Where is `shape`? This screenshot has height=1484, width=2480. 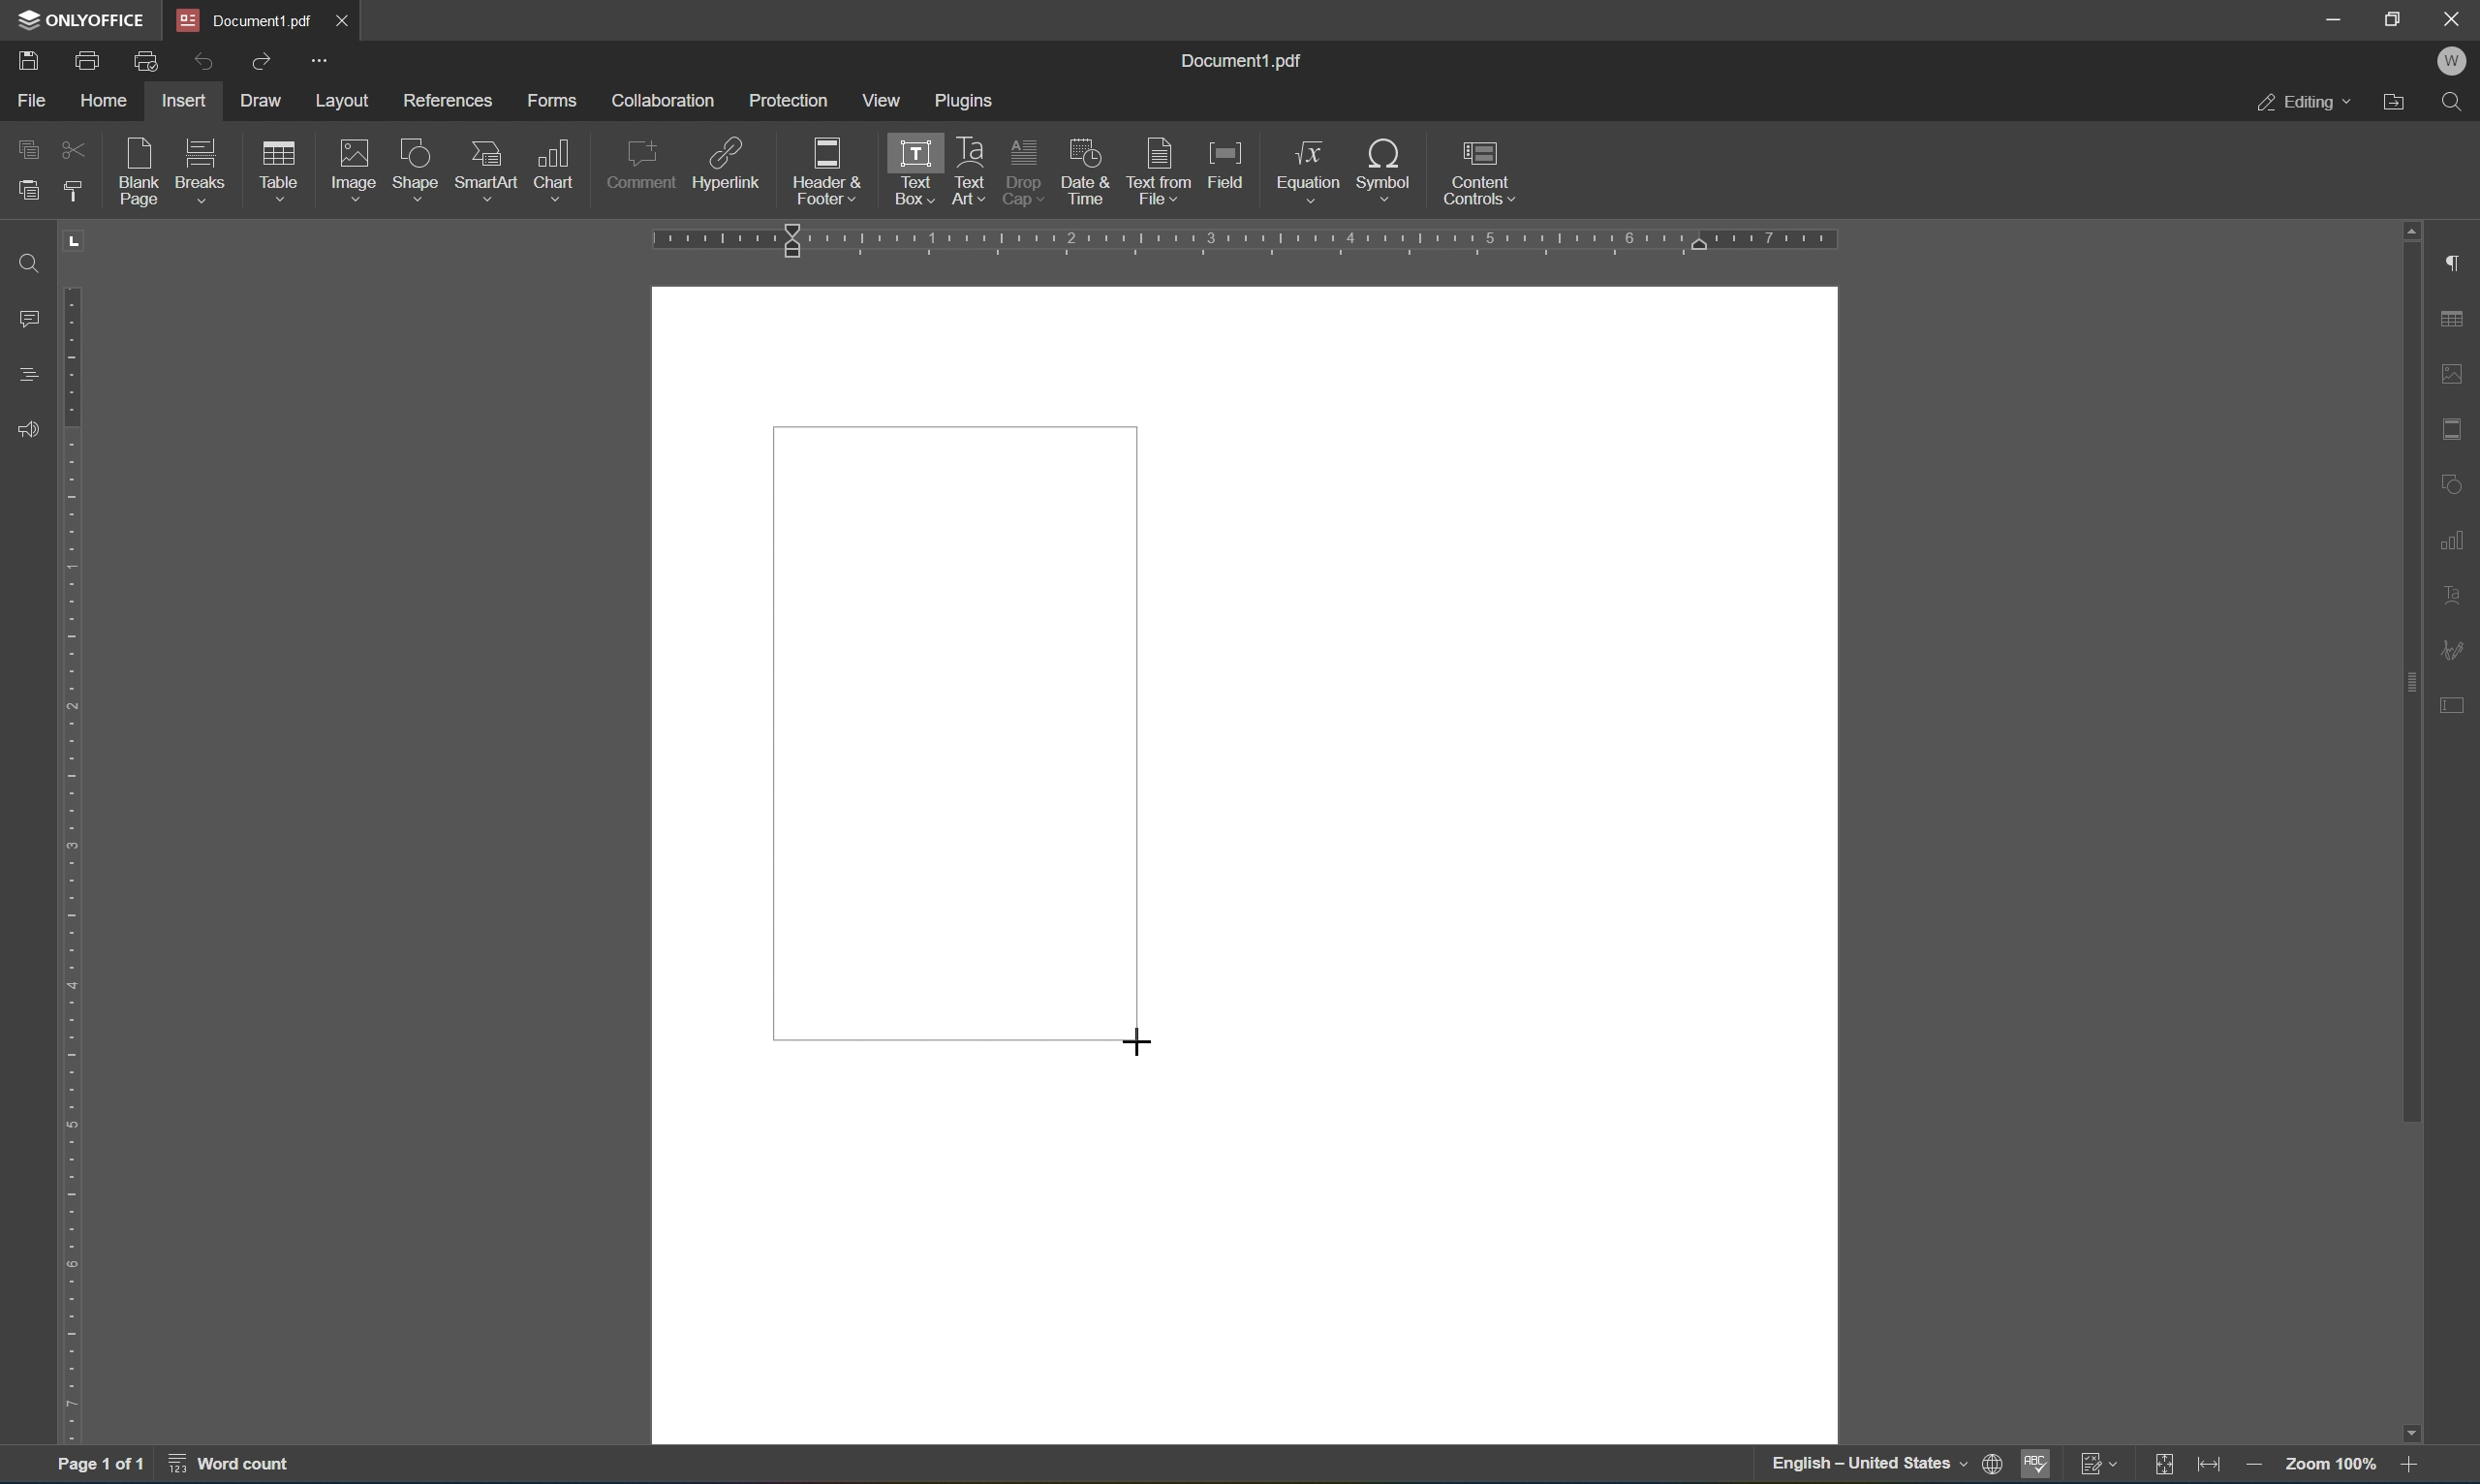
shape is located at coordinates (420, 172).